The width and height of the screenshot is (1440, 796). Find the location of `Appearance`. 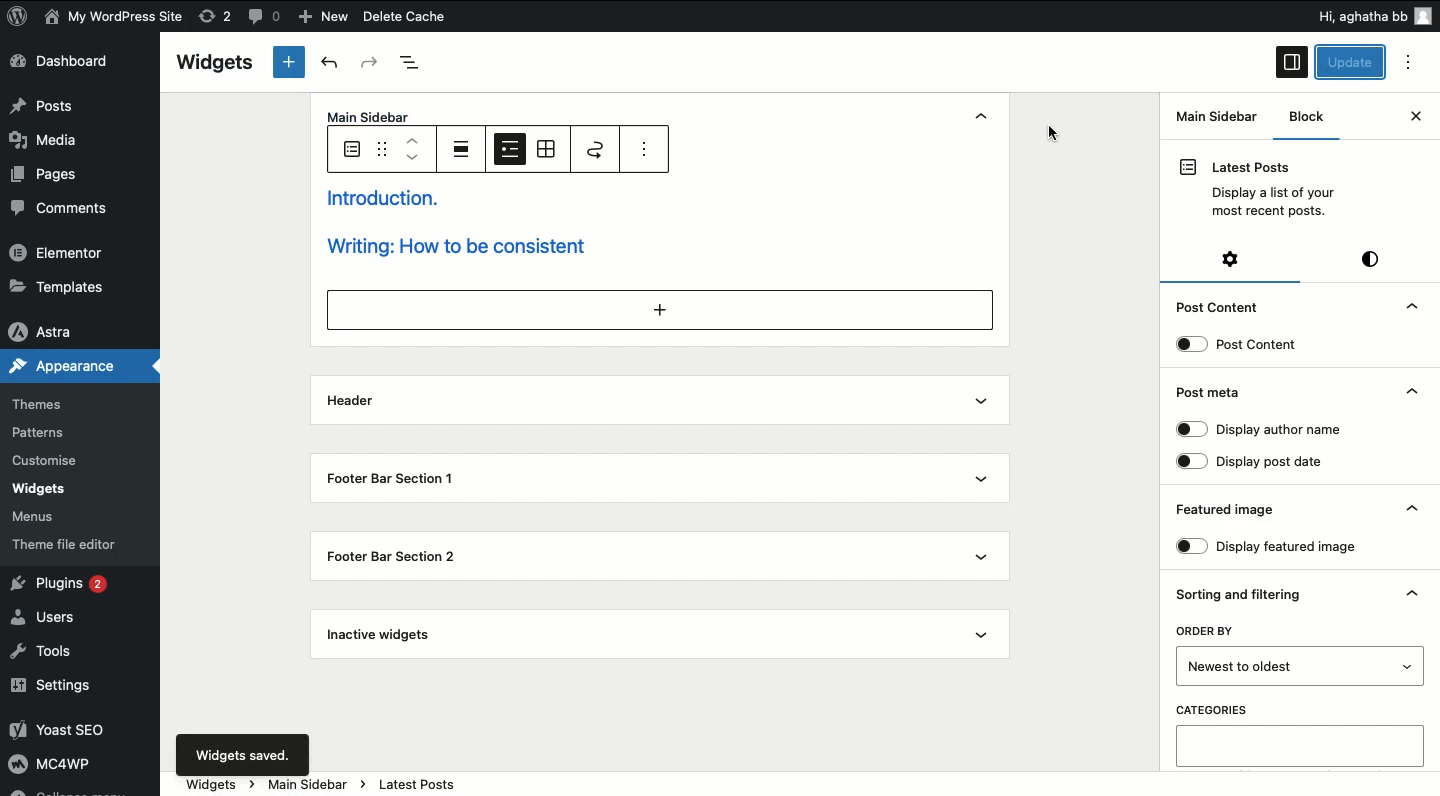

Appearance is located at coordinates (70, 365).